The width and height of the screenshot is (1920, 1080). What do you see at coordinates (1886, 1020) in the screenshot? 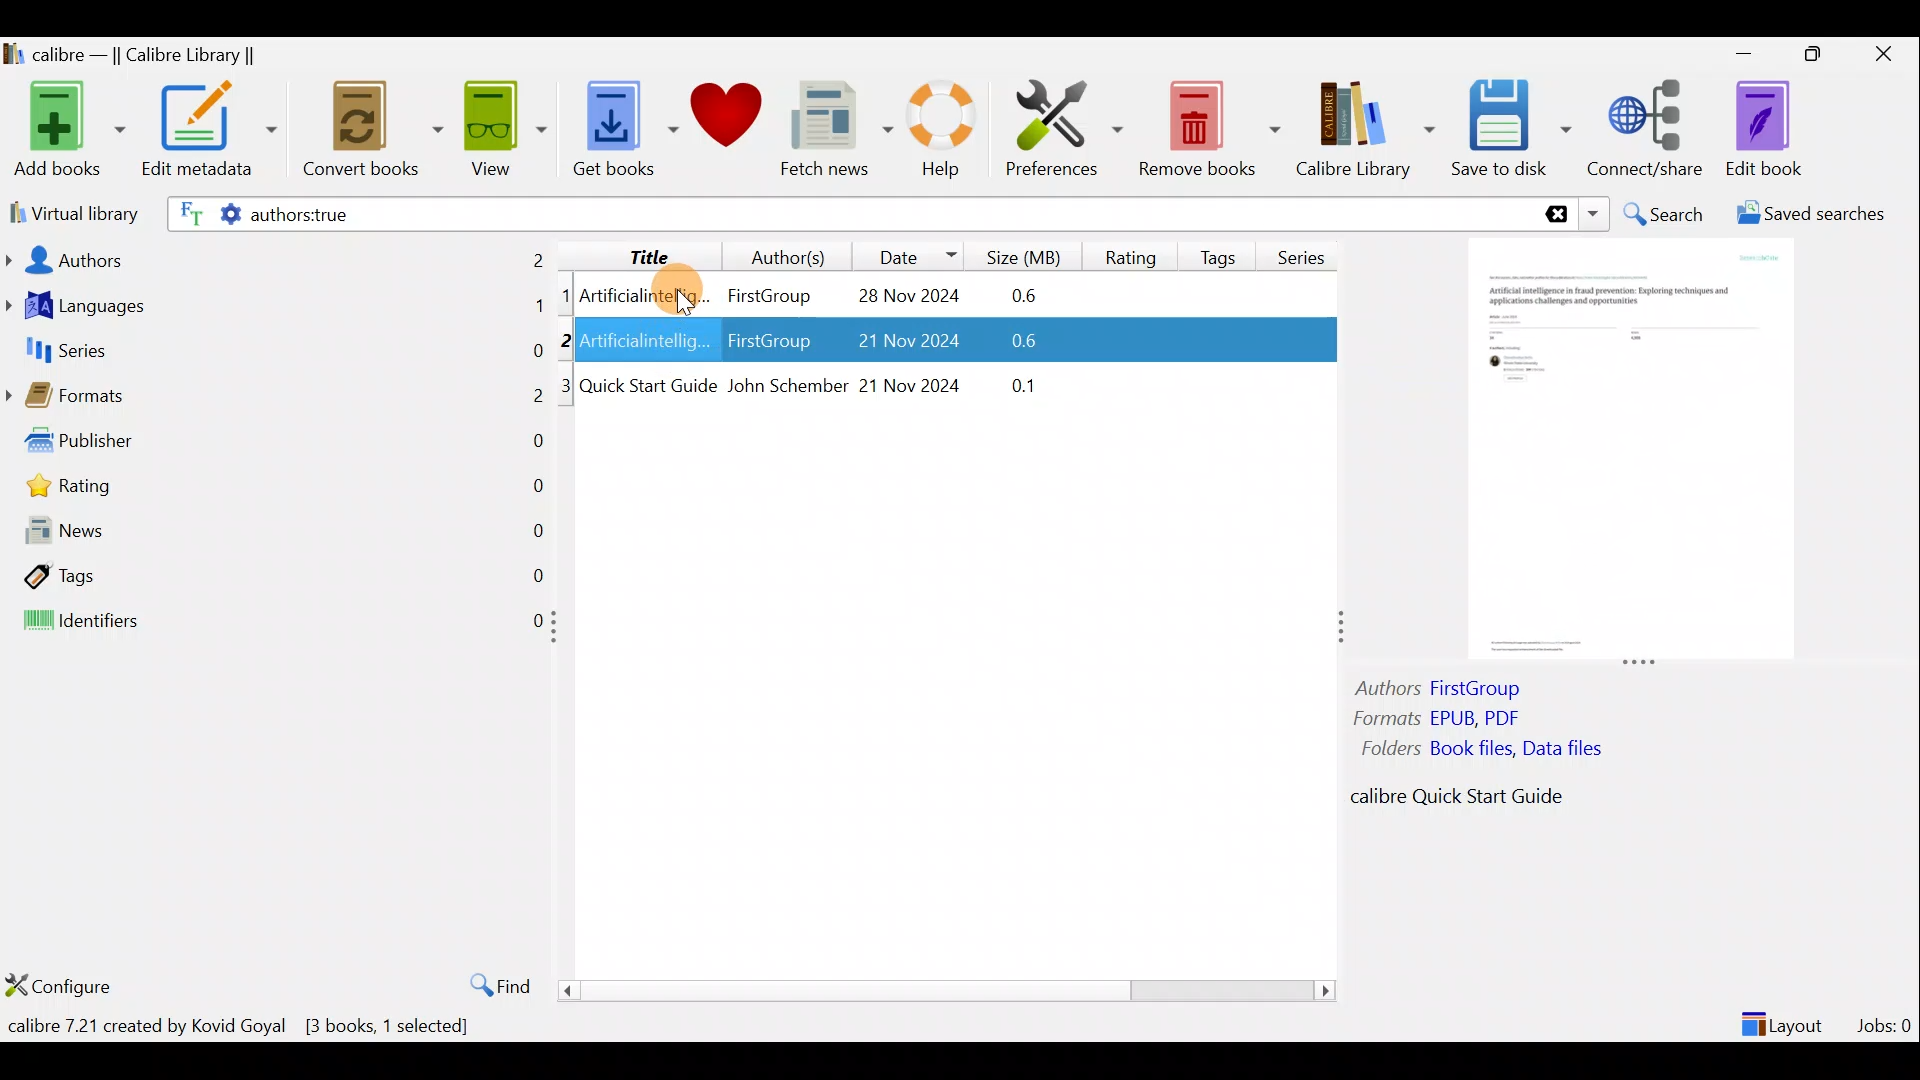
I see `Jobs: 0` at bounding box center [1886, 1020].